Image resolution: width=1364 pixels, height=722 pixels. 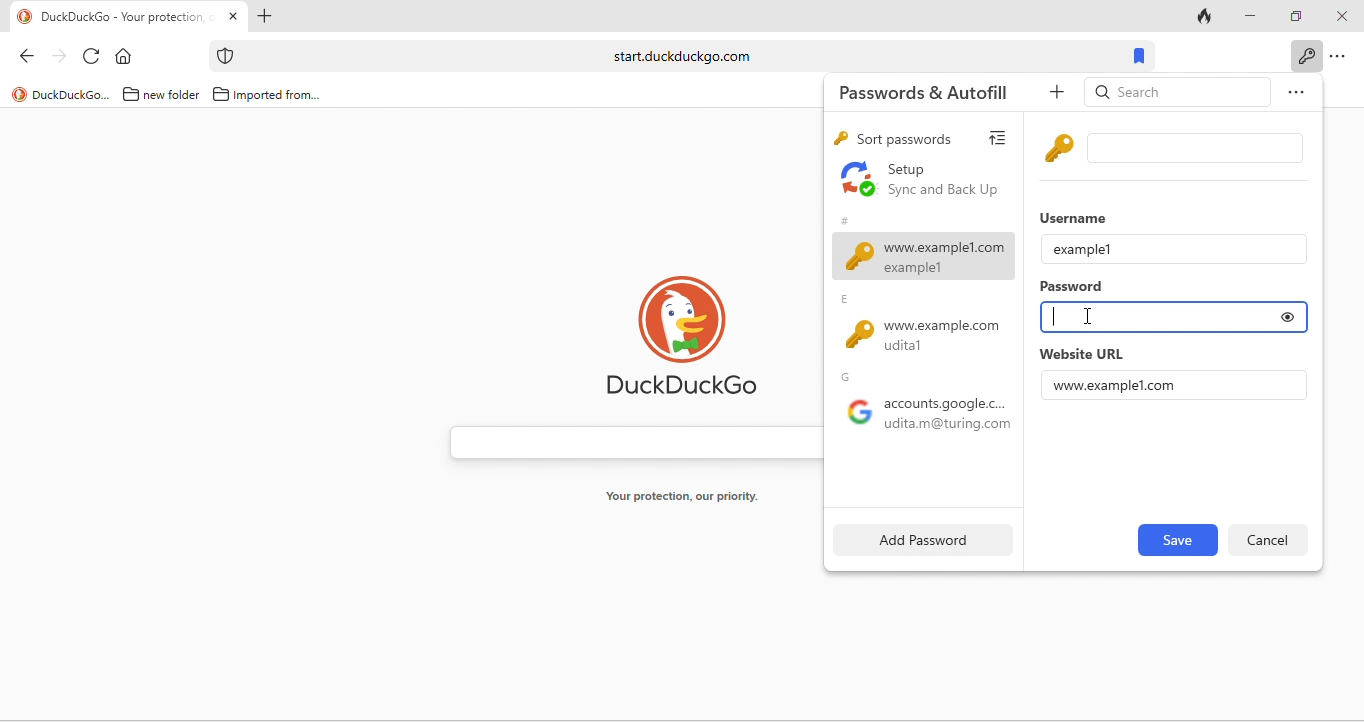 I want to click on imported from, so click(x=279, y=96).